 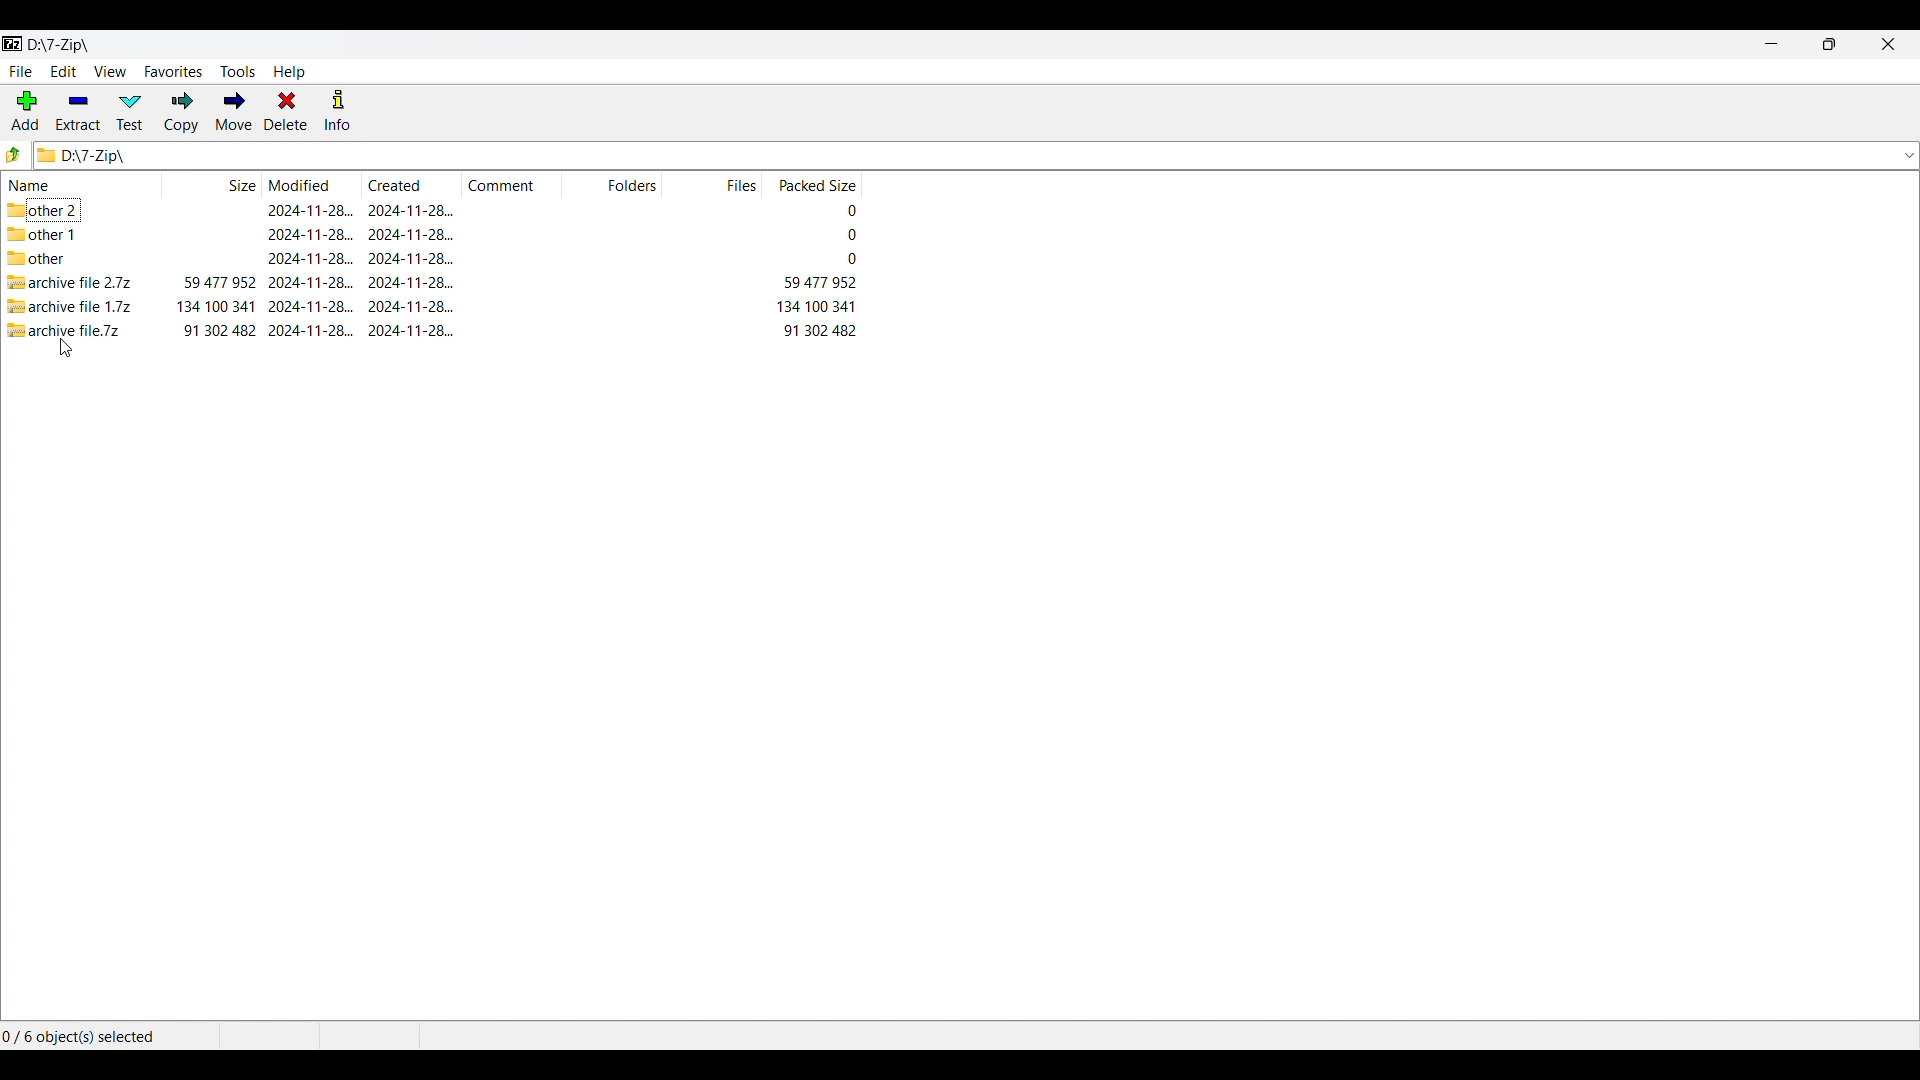 What do you see at coordinates (216, 306) in the screenshot?
I see `size` at bounding box center [216, 306].